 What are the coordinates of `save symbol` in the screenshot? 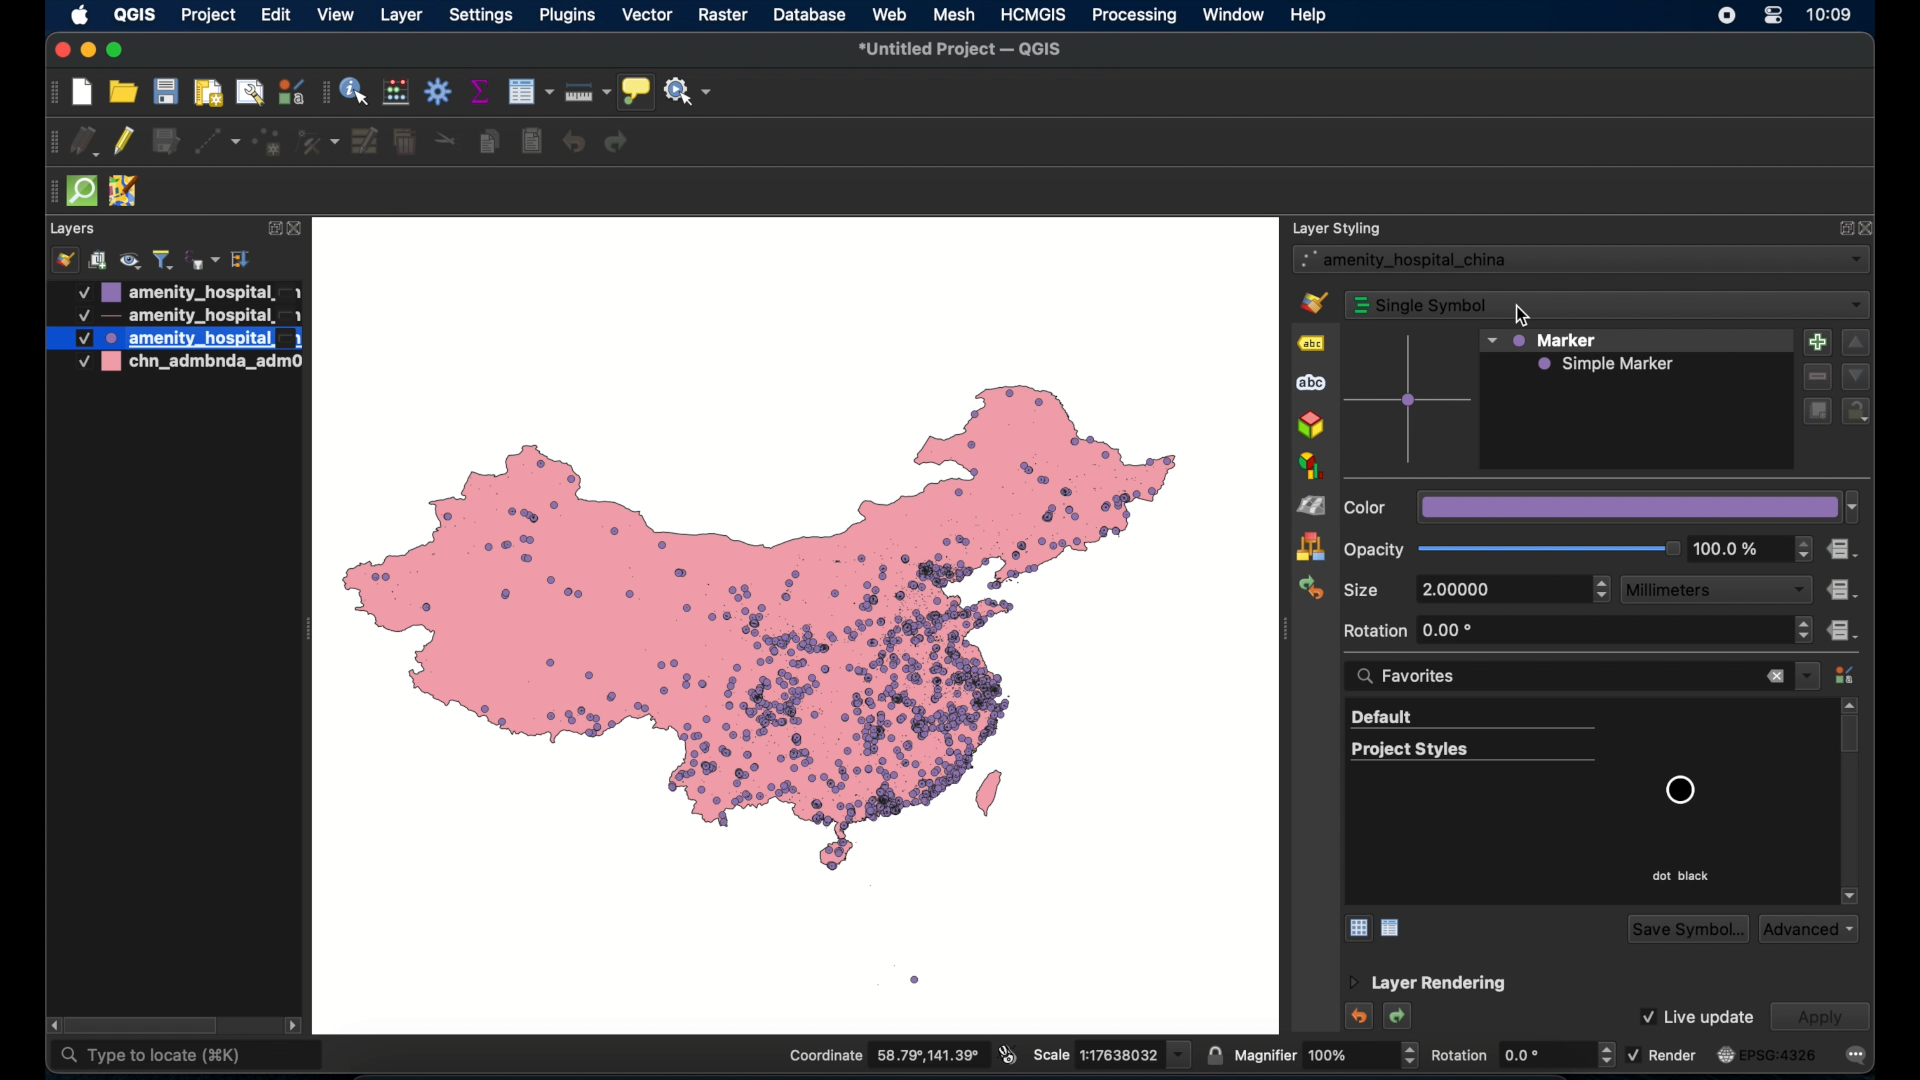 It's located at (1685, 928).